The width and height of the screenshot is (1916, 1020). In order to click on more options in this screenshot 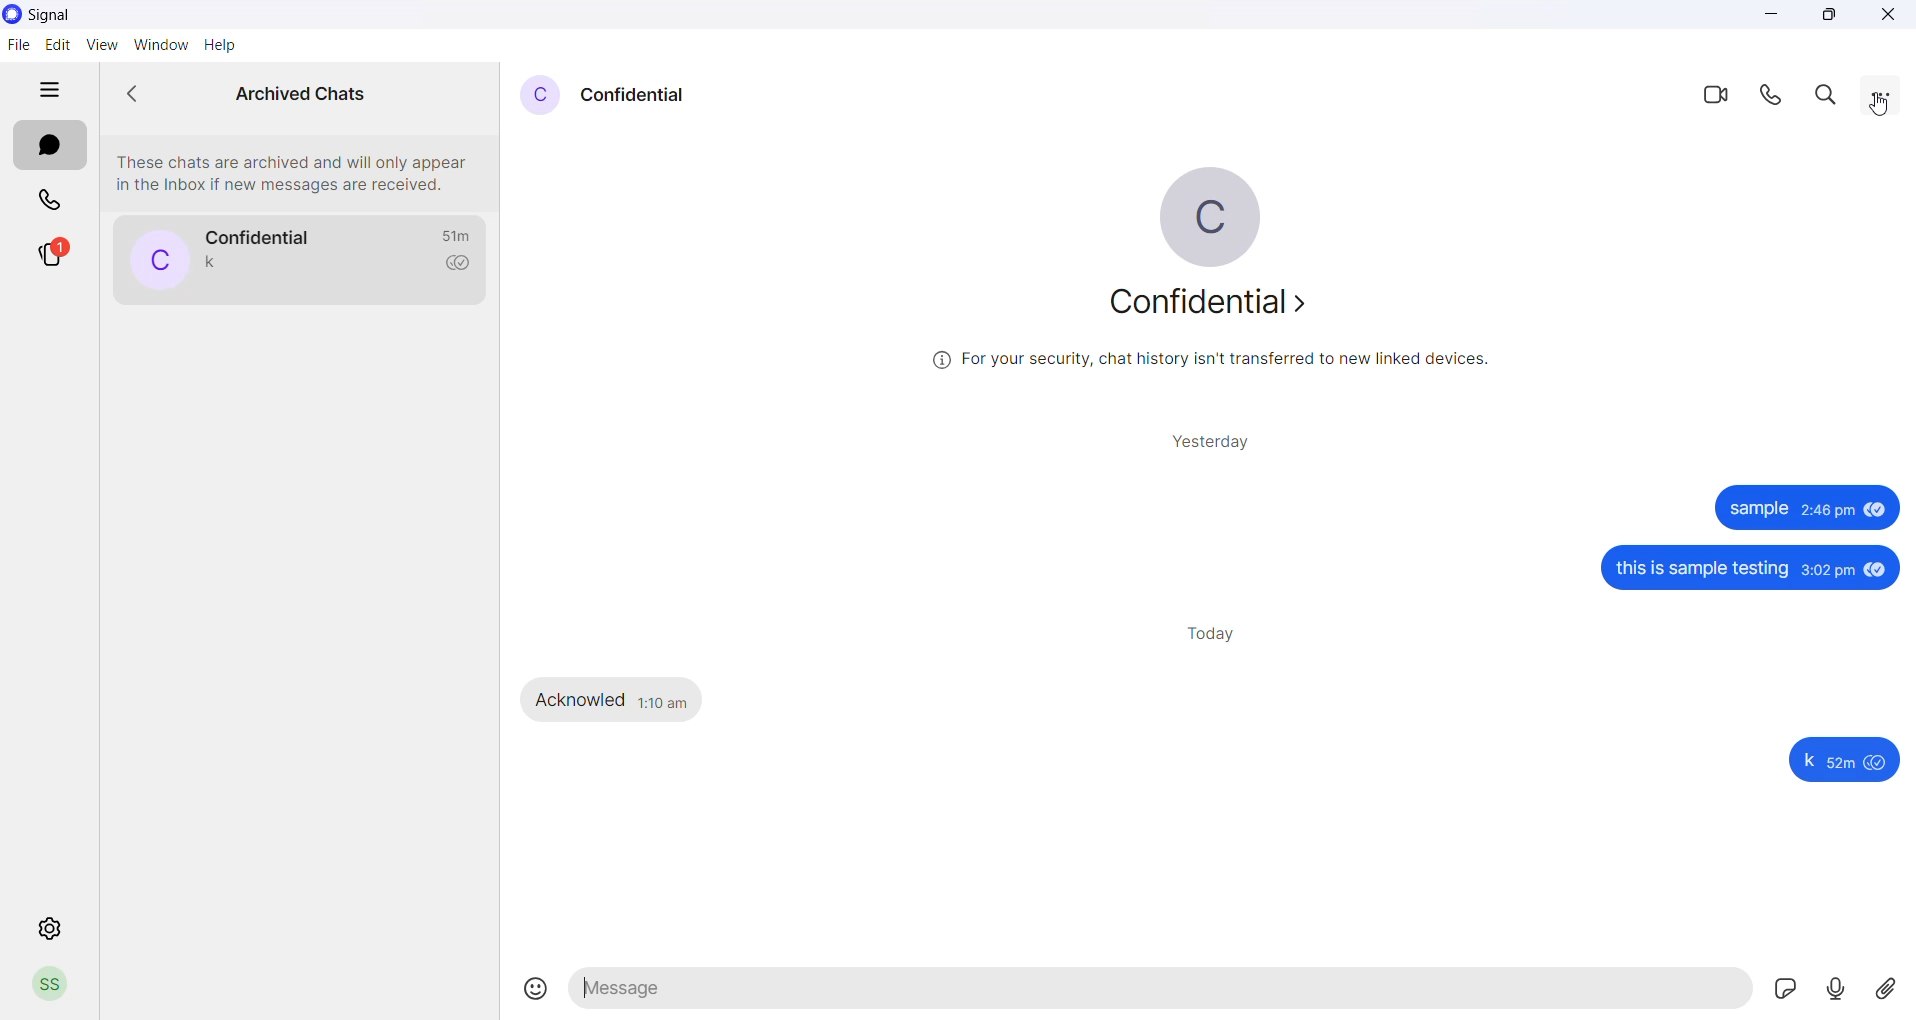, I will do `click(1882, 95)`.